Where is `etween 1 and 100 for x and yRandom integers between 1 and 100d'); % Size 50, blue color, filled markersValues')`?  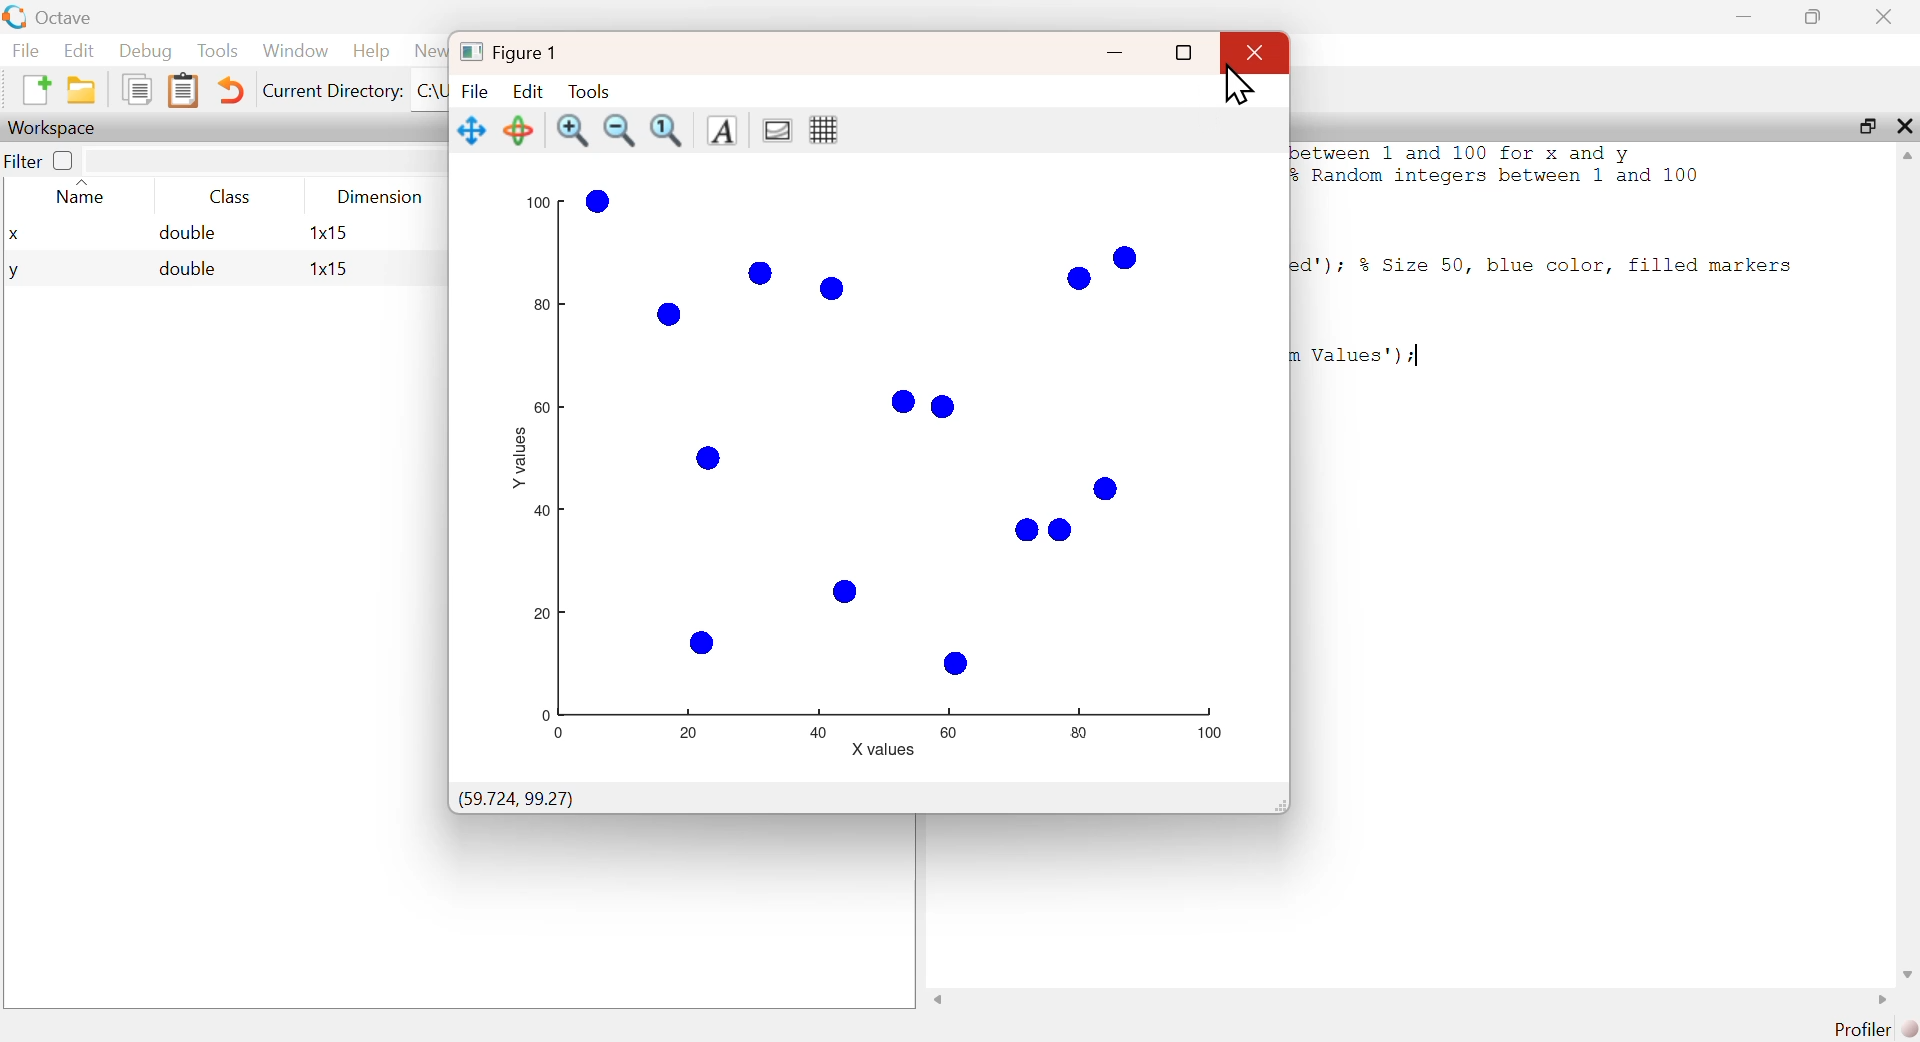
etween 1 and 100 for x and yRandom integers between 1 and 100d'); % Size 50, blue color, filled markersValues') is located at coordinates (1549, 256).